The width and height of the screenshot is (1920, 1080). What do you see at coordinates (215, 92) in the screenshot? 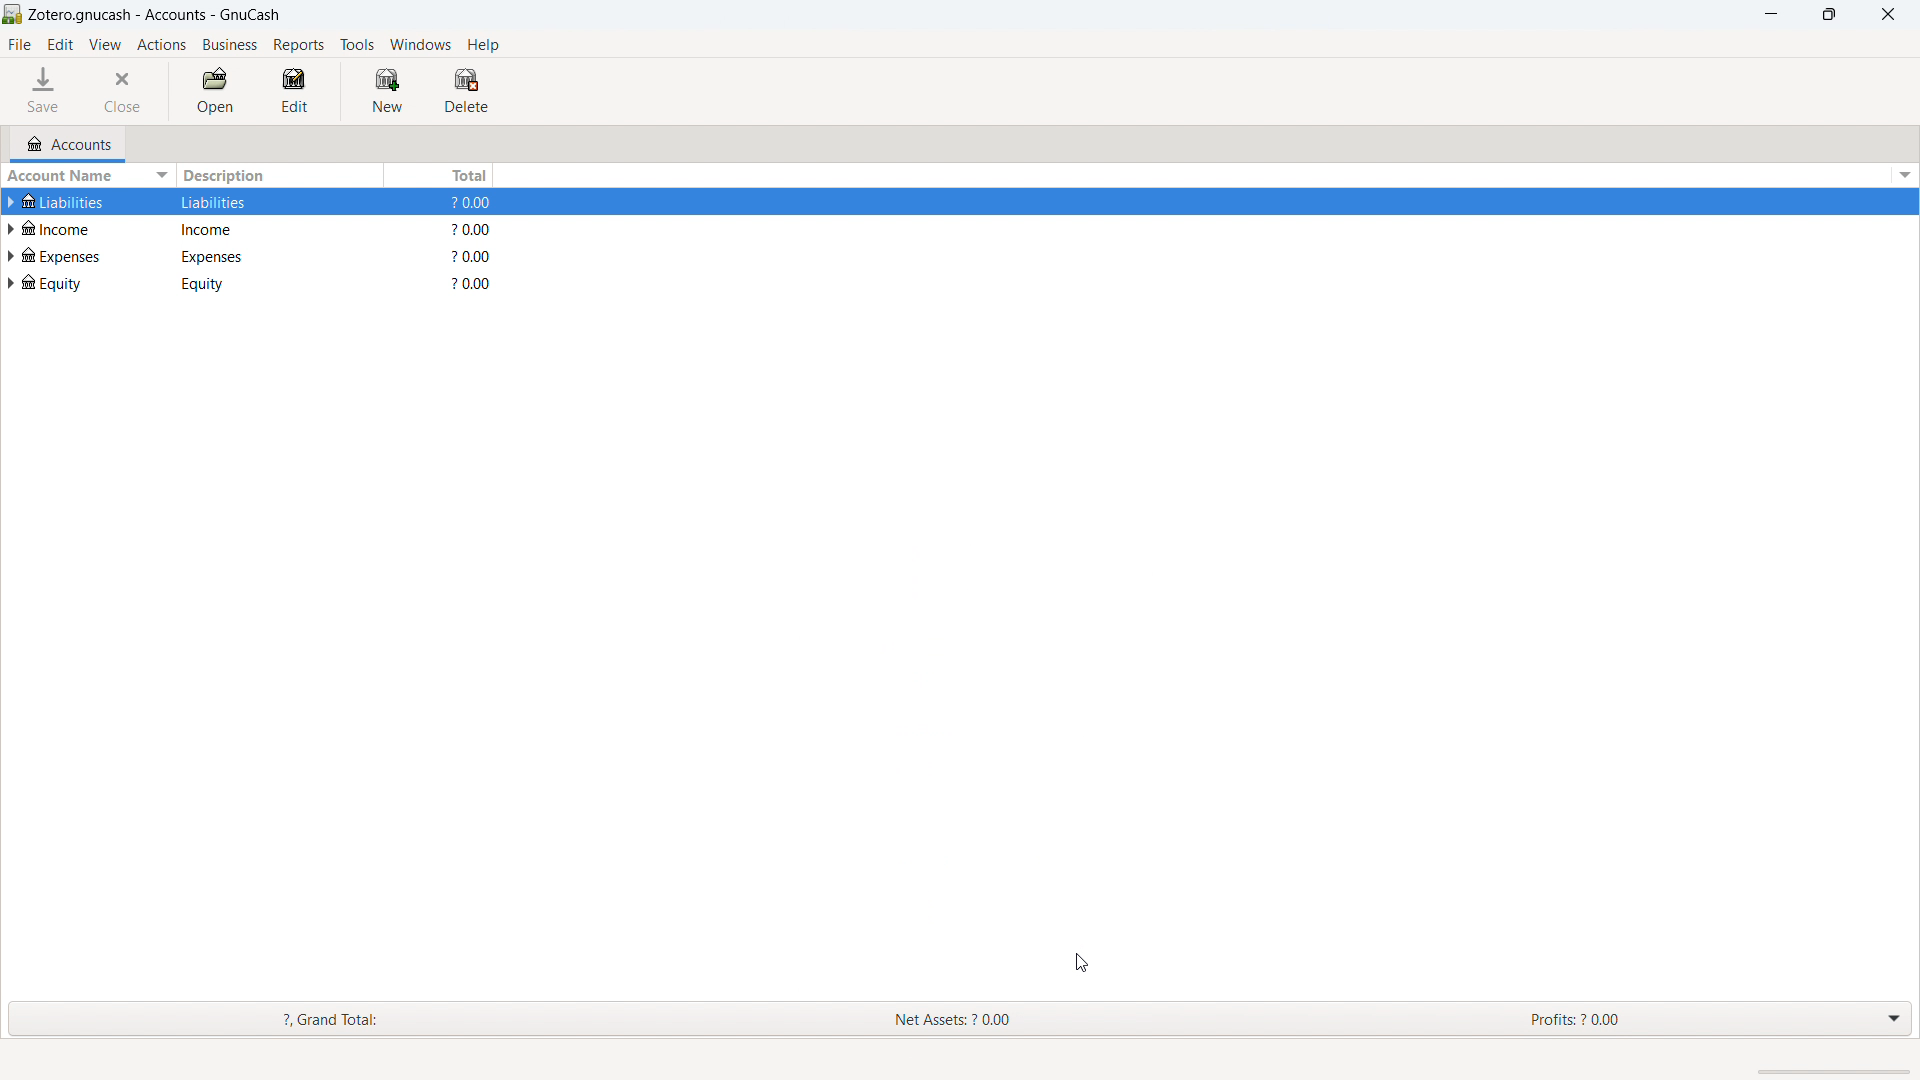
I see `open` at bounding box center [215, 92].